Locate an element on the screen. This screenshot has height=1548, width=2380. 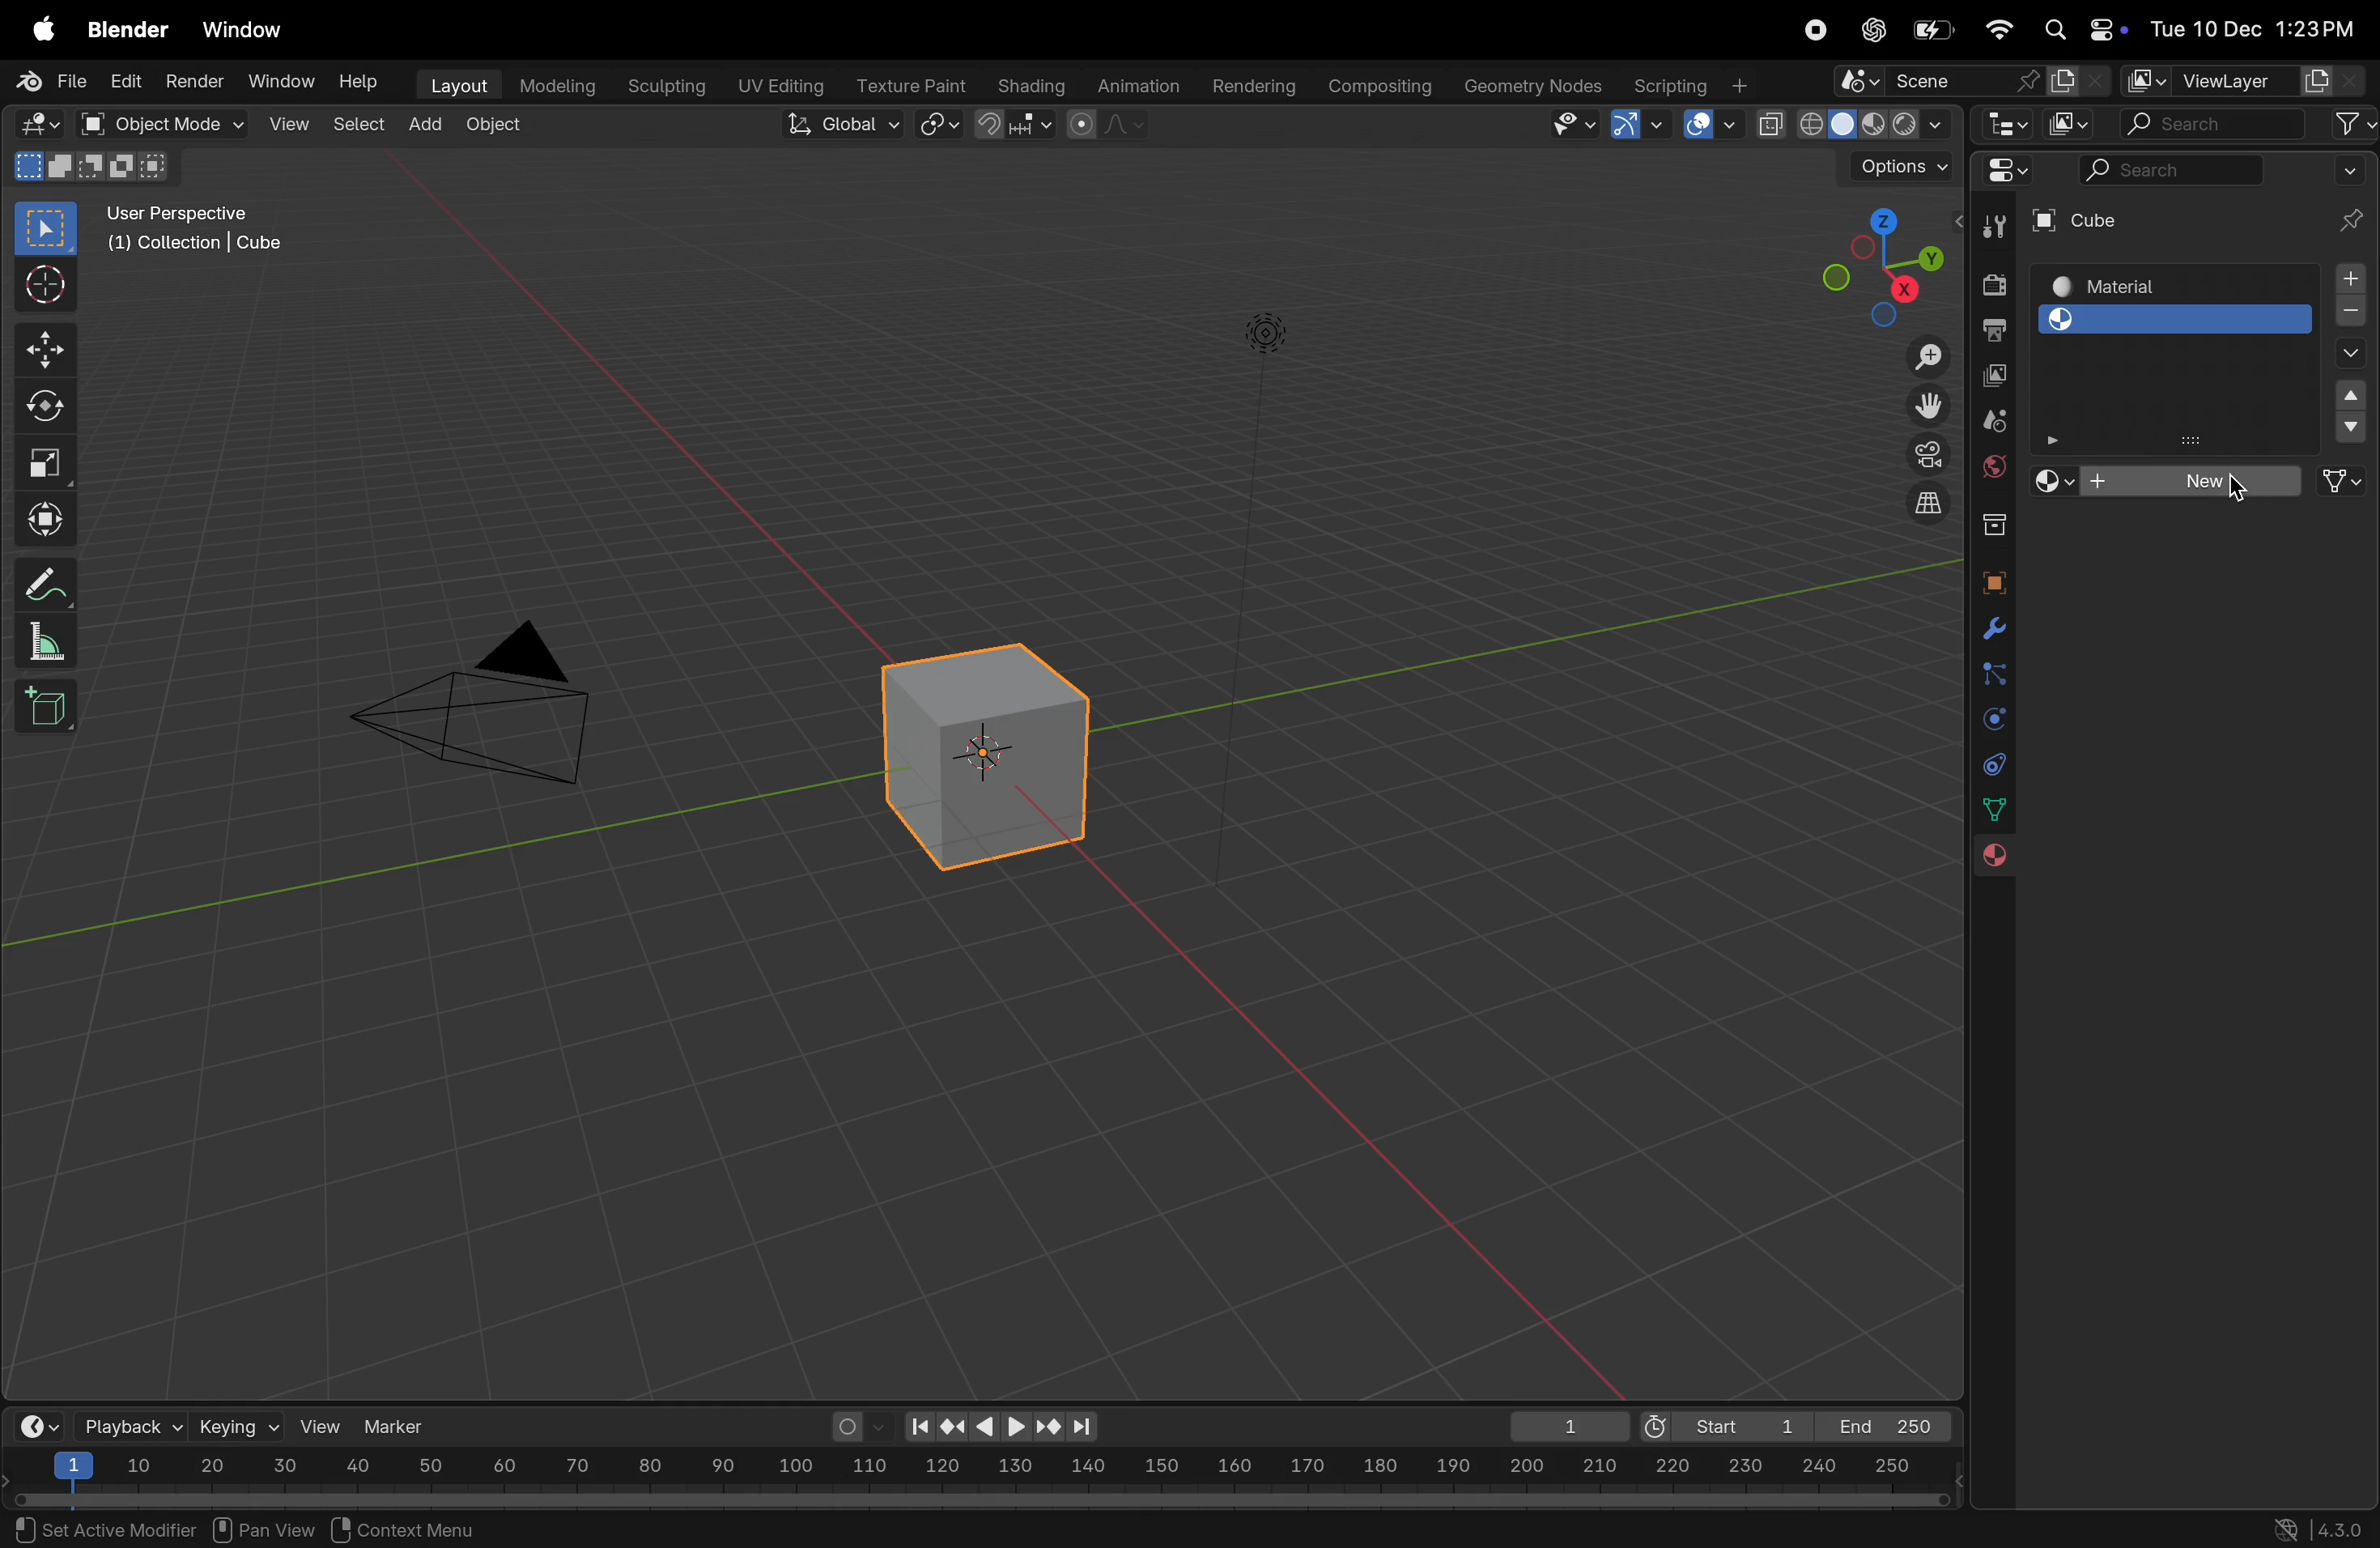
Composting is located at coordinates (1381, 86).